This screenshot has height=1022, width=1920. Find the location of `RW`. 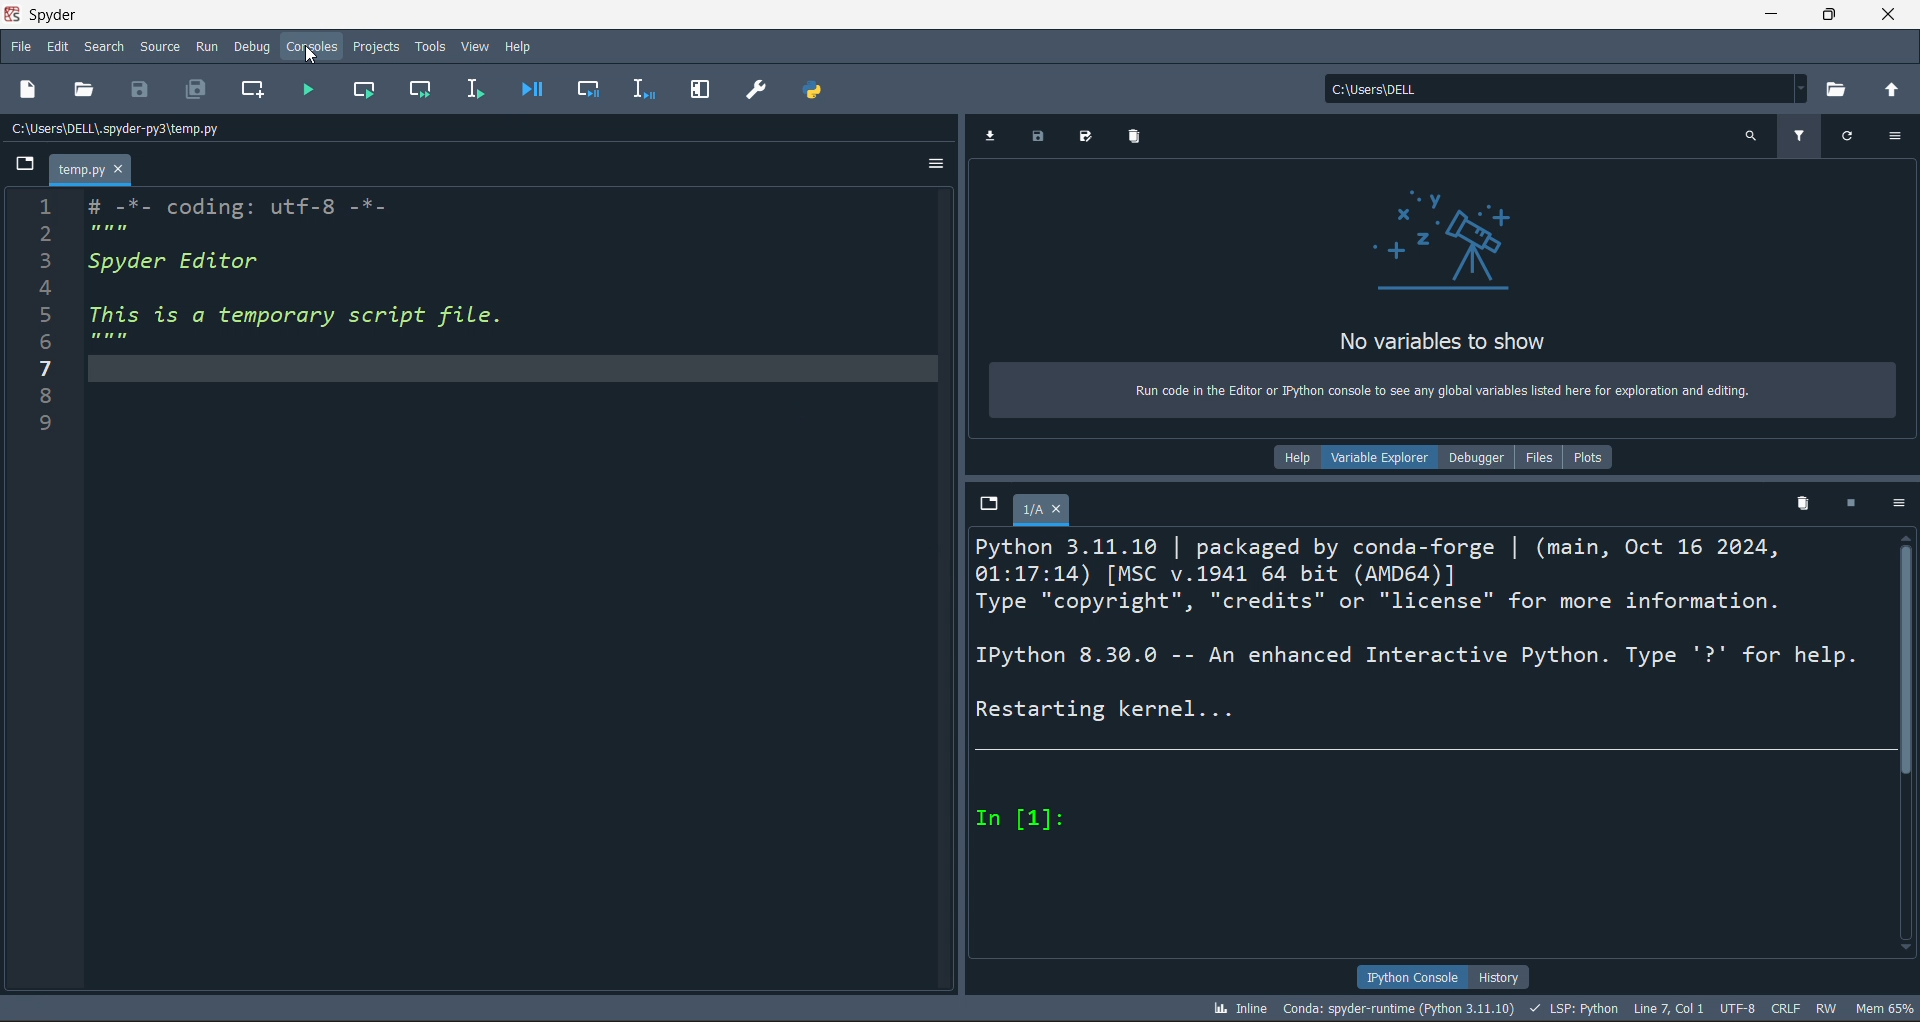

RW is located at coordinates (1826, 1010).